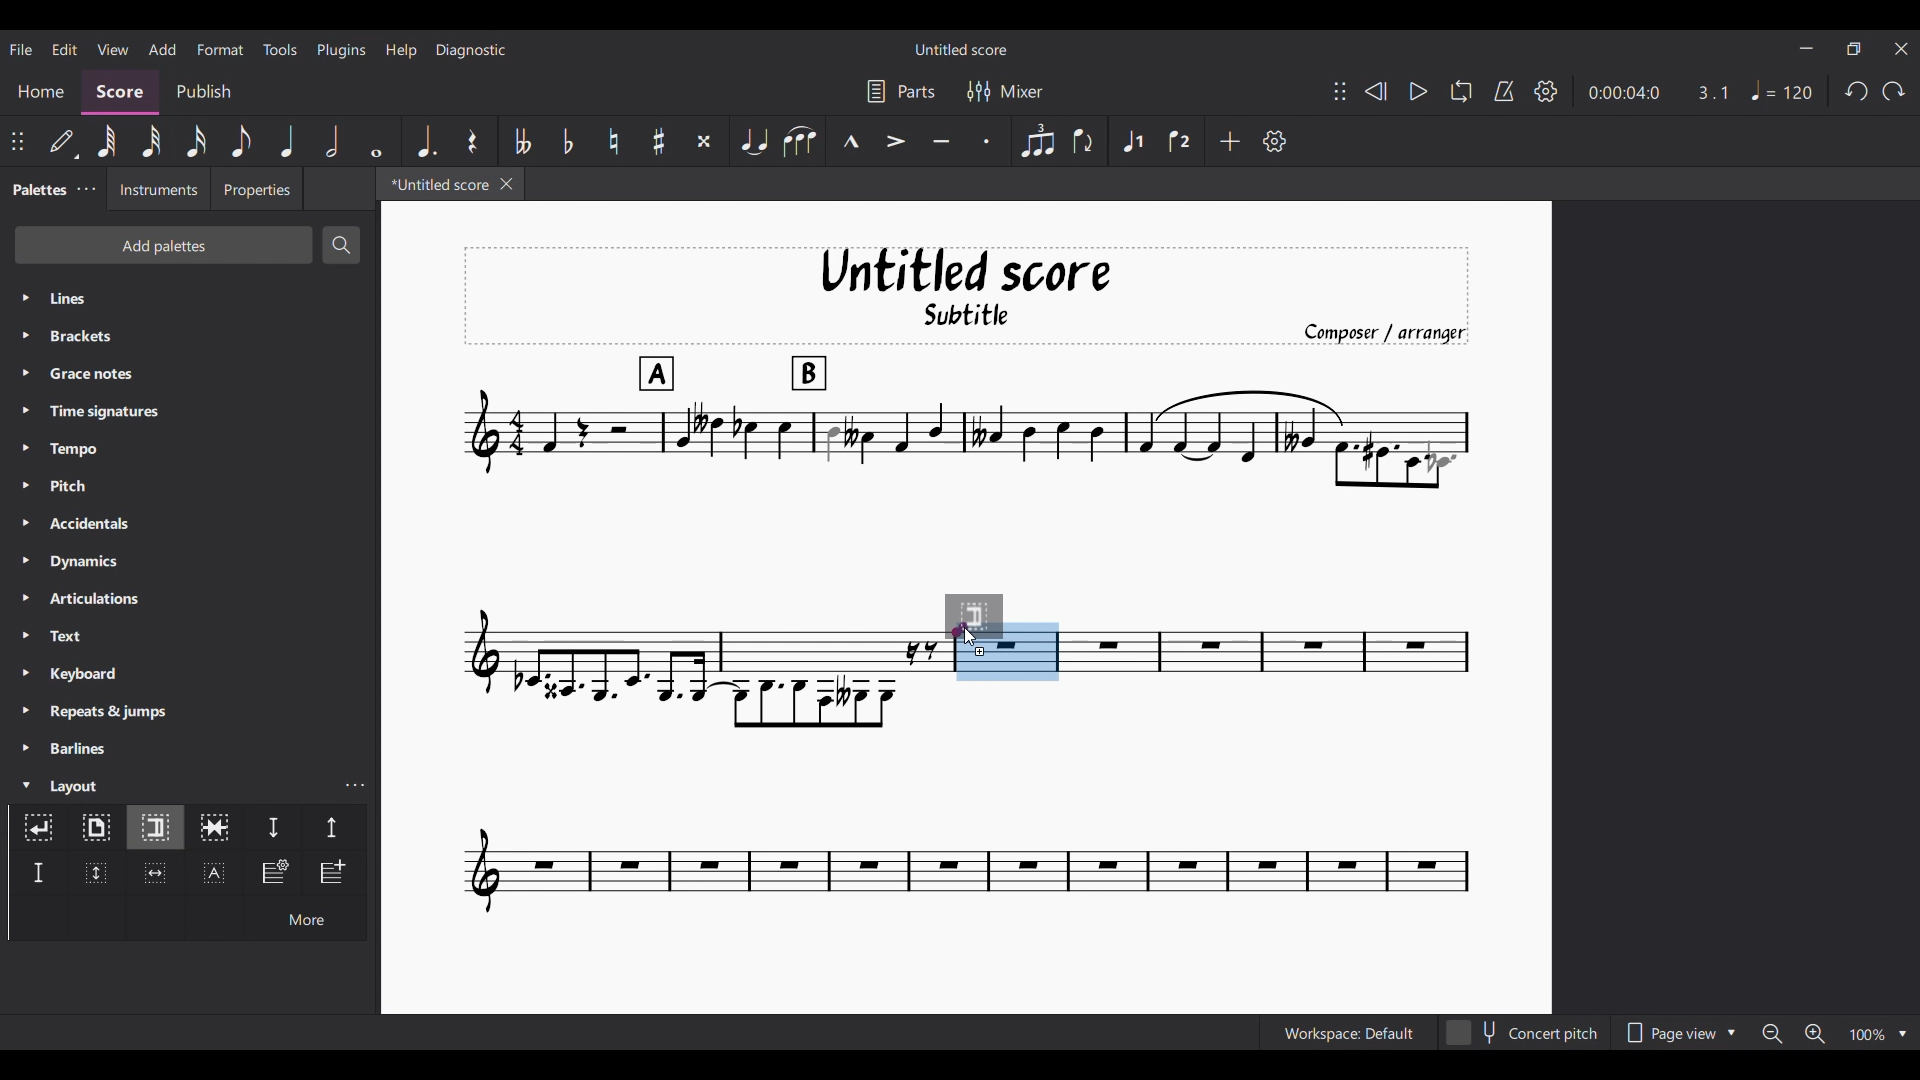  What do you see at coordinates (851, 141) in the screenshot?
I see `Marcato` at bounding box center [851, 141].